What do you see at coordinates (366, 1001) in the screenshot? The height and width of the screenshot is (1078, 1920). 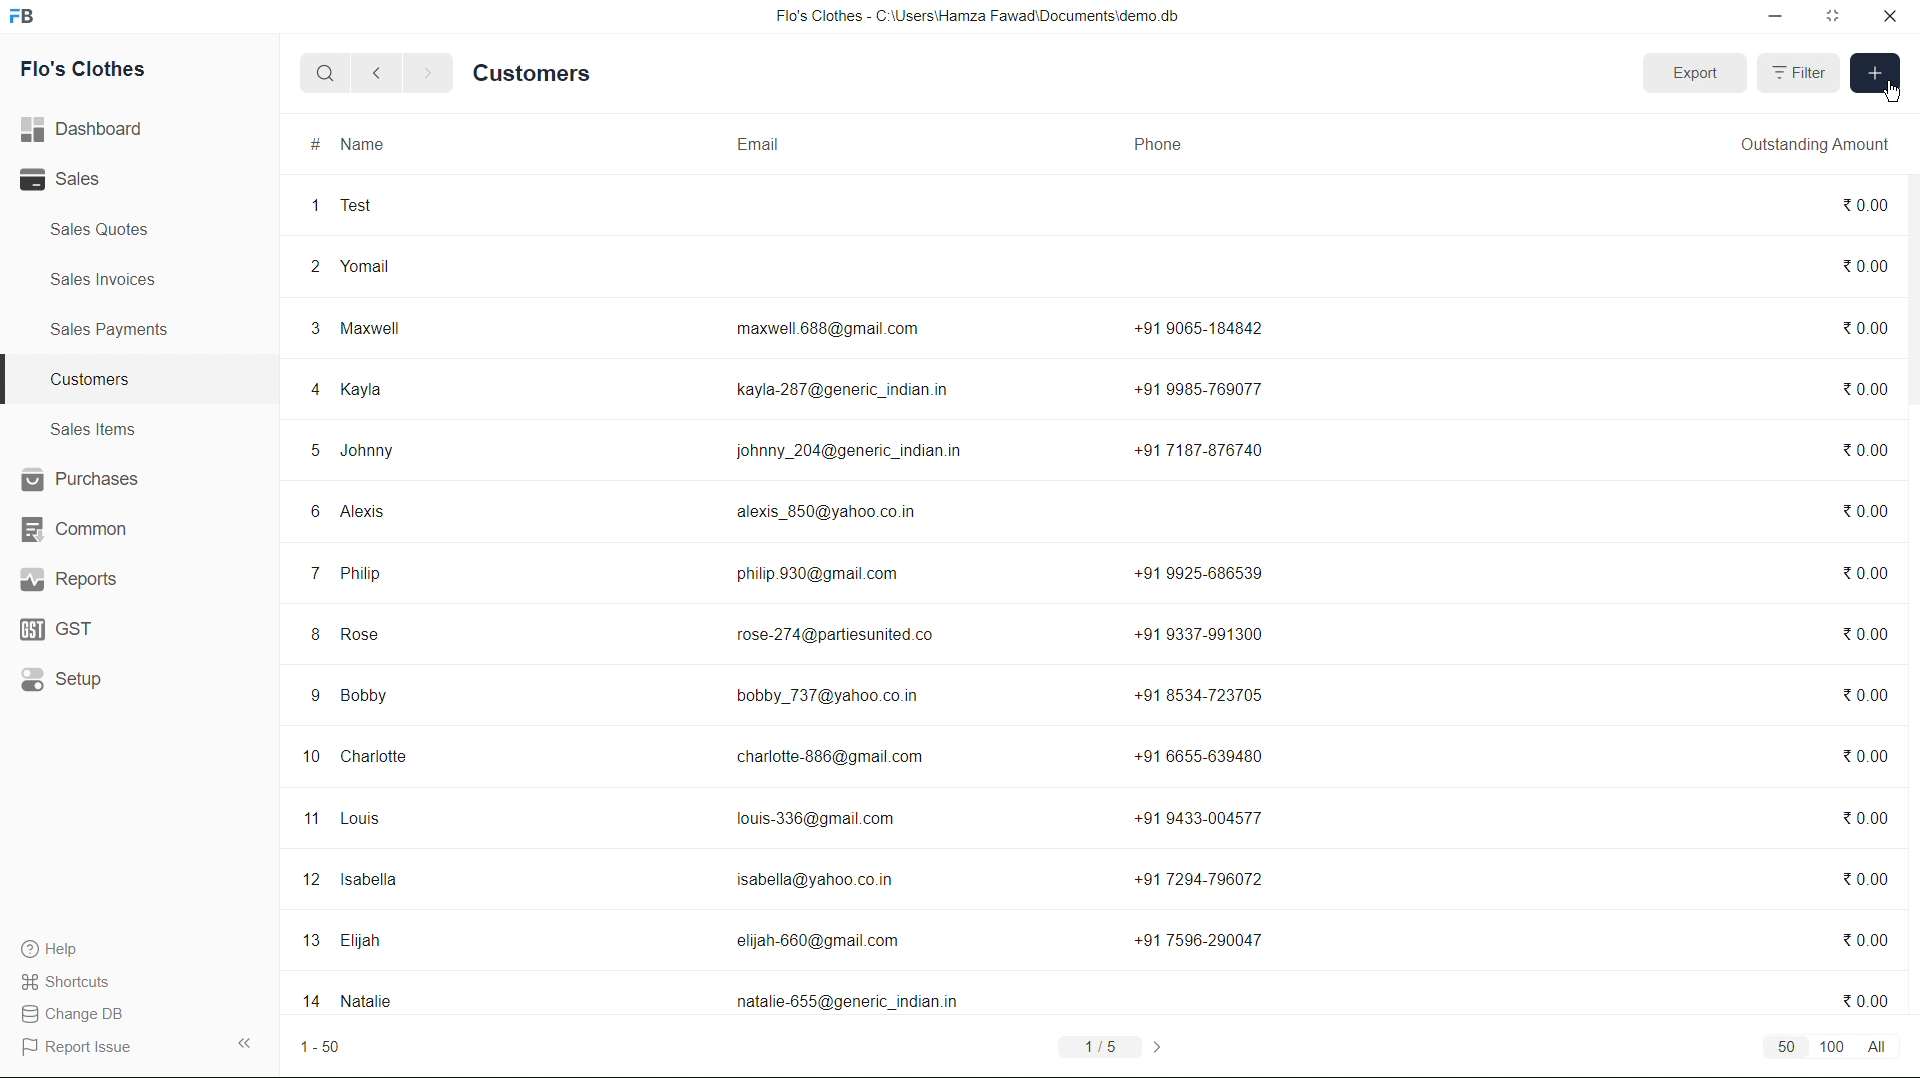 I see `Natalie` at bounding box center [366, 1001].